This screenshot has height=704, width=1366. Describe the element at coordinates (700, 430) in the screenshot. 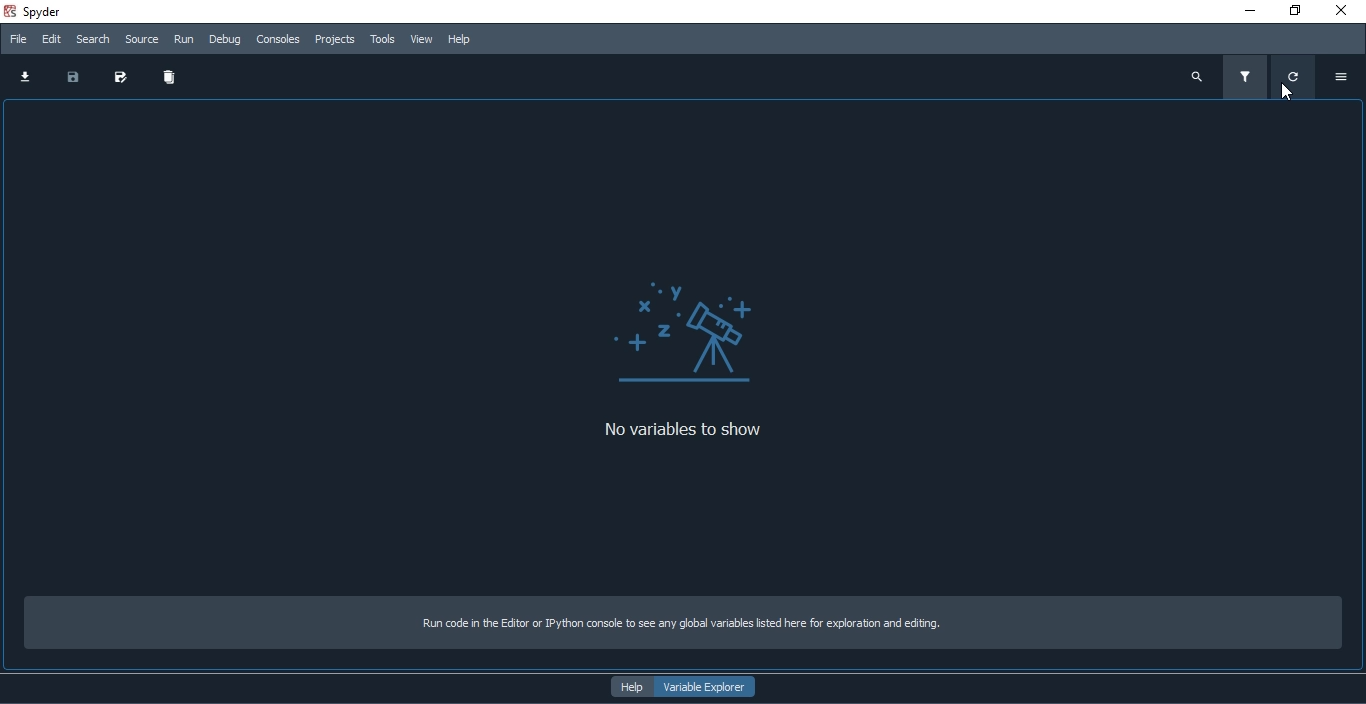

I see `No variables to show` at that location.